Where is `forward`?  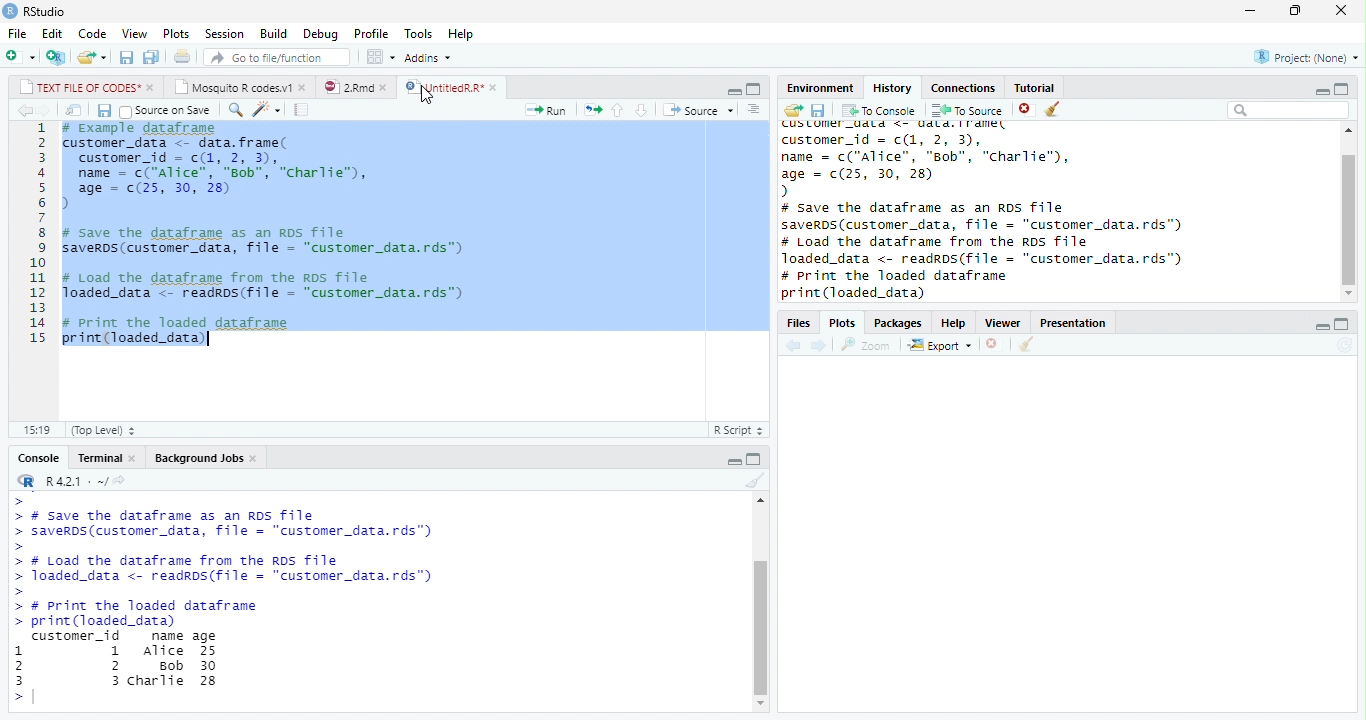 forward is located at coordinates (817, 345).